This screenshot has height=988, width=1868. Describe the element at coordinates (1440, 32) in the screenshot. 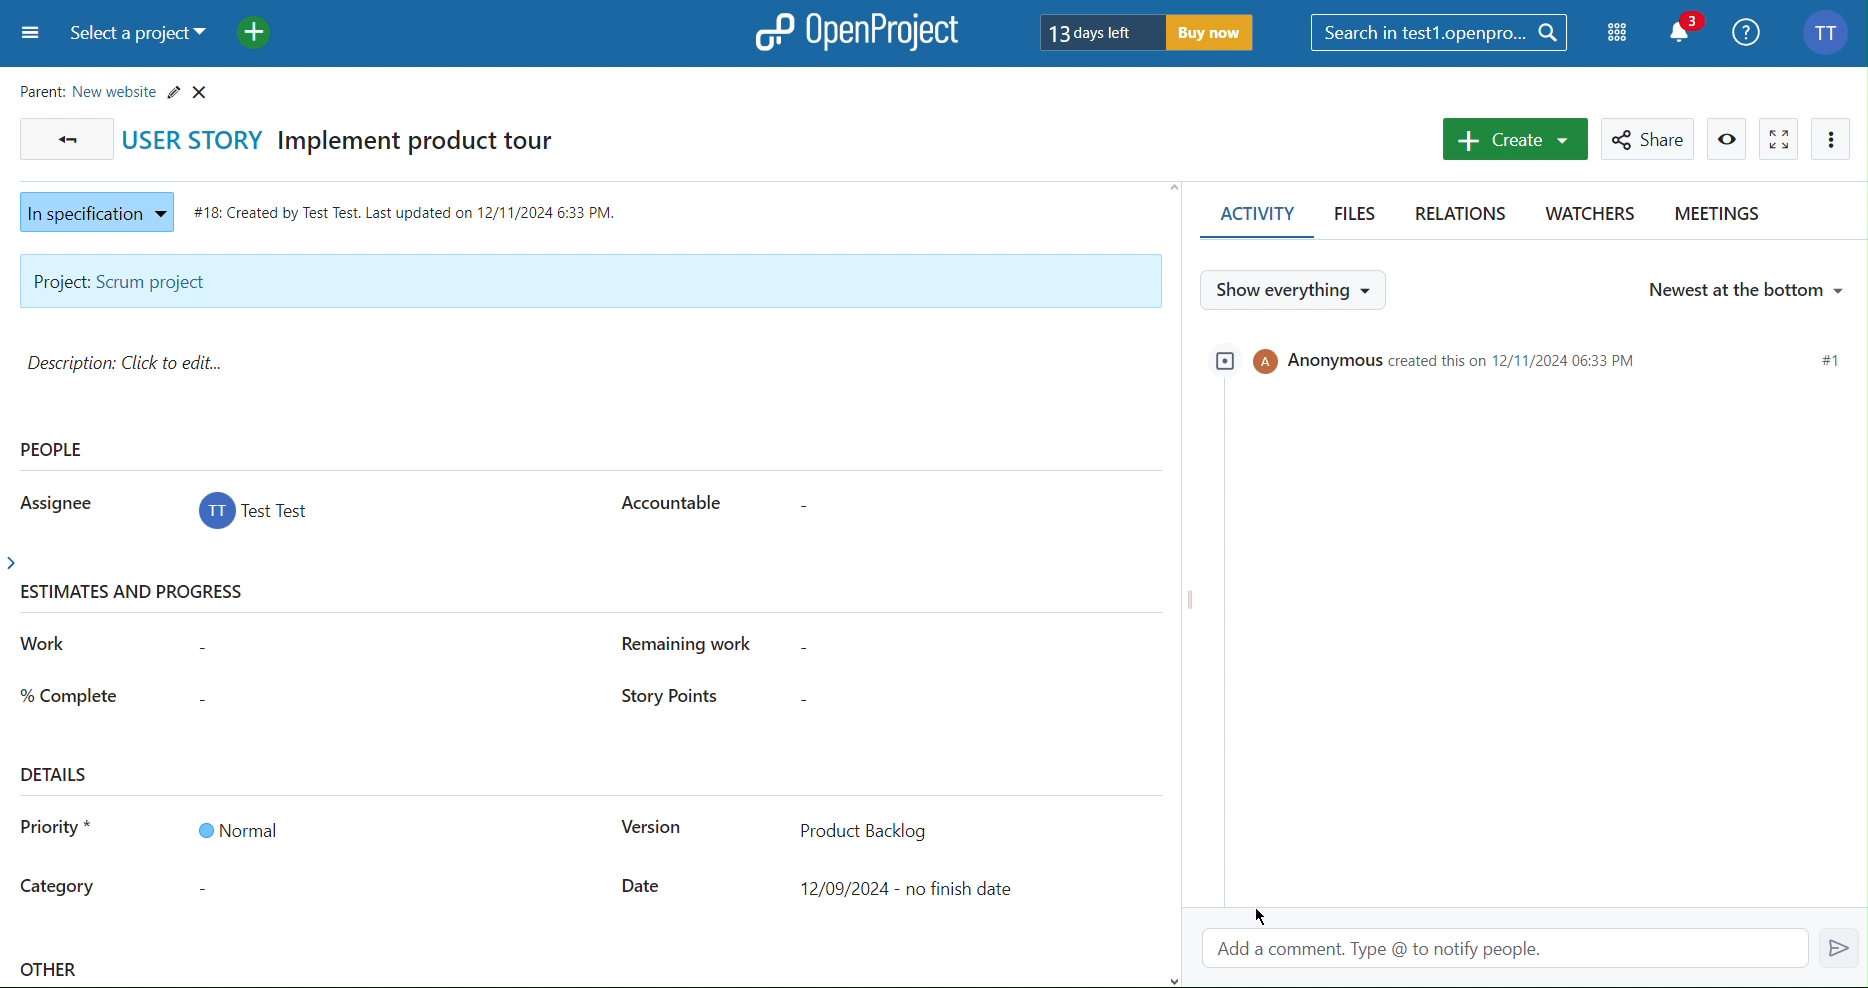

I see `Search` at that location.